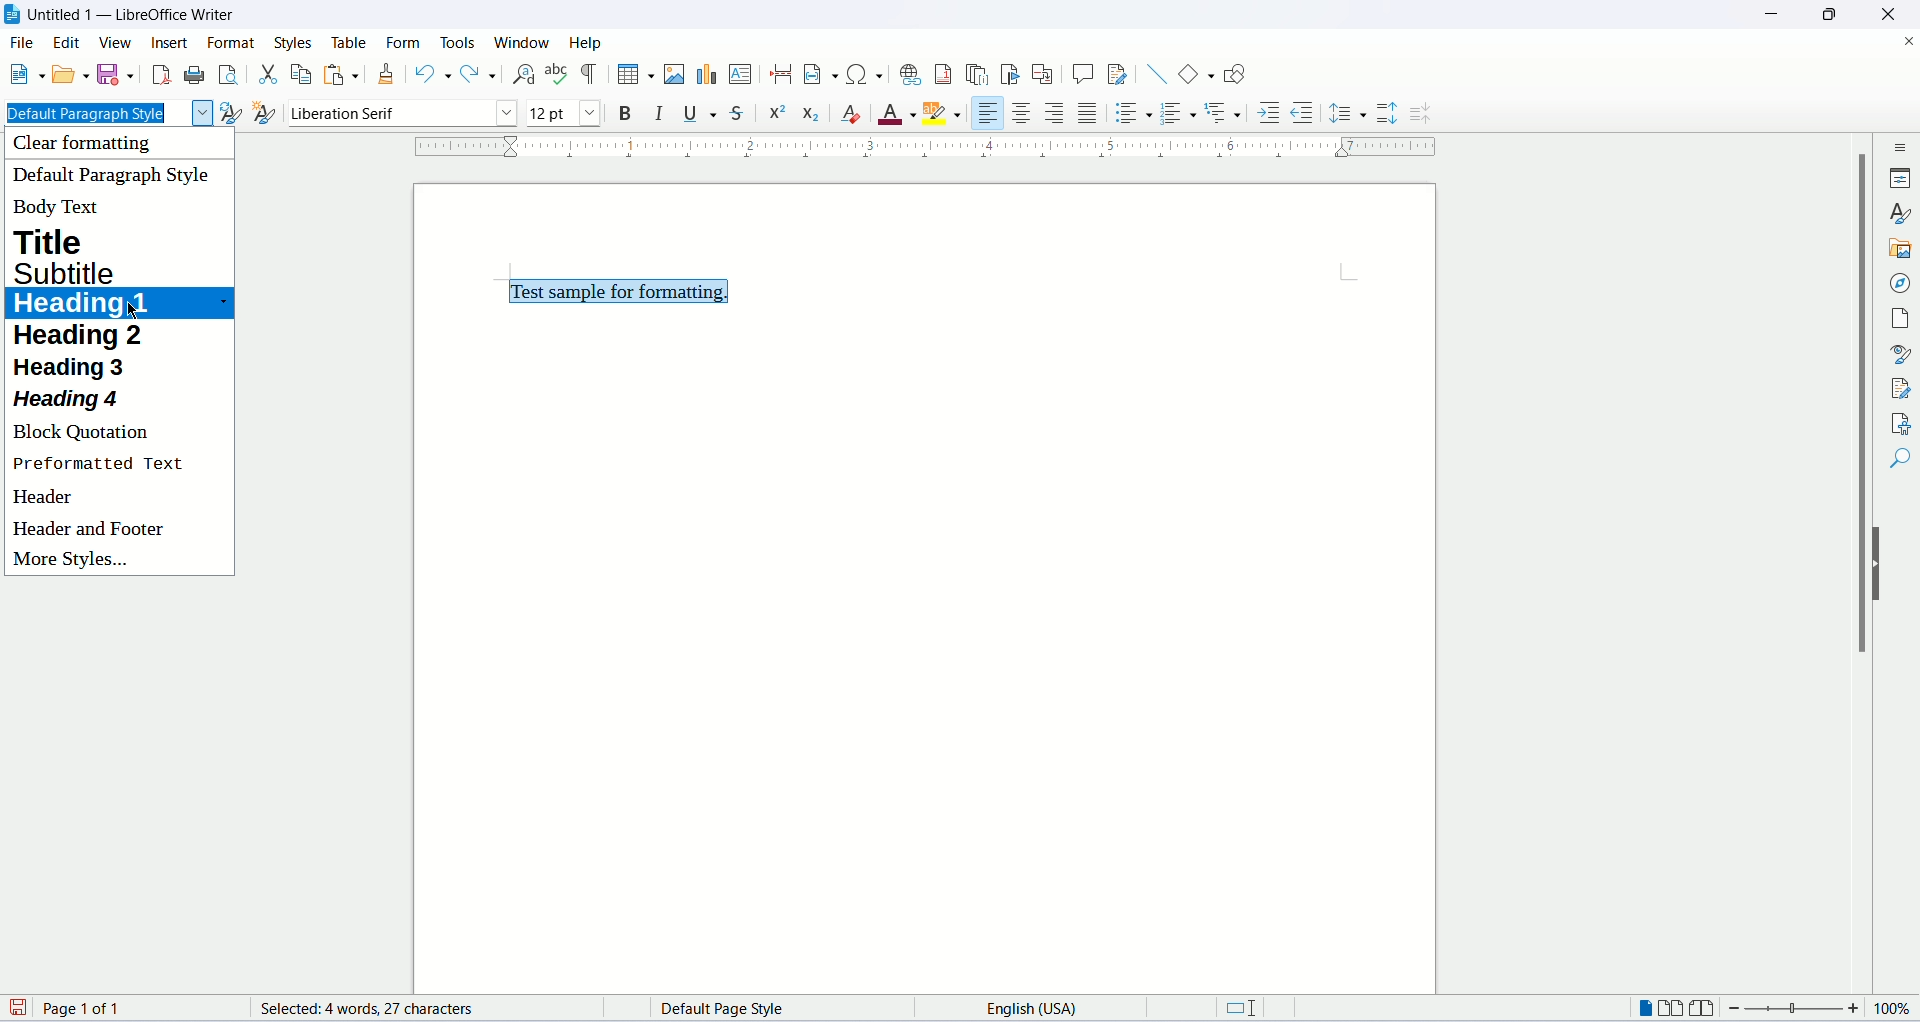  Describe the element at coordinates (297, 74) in the screenshot. I see `copy` at that location.